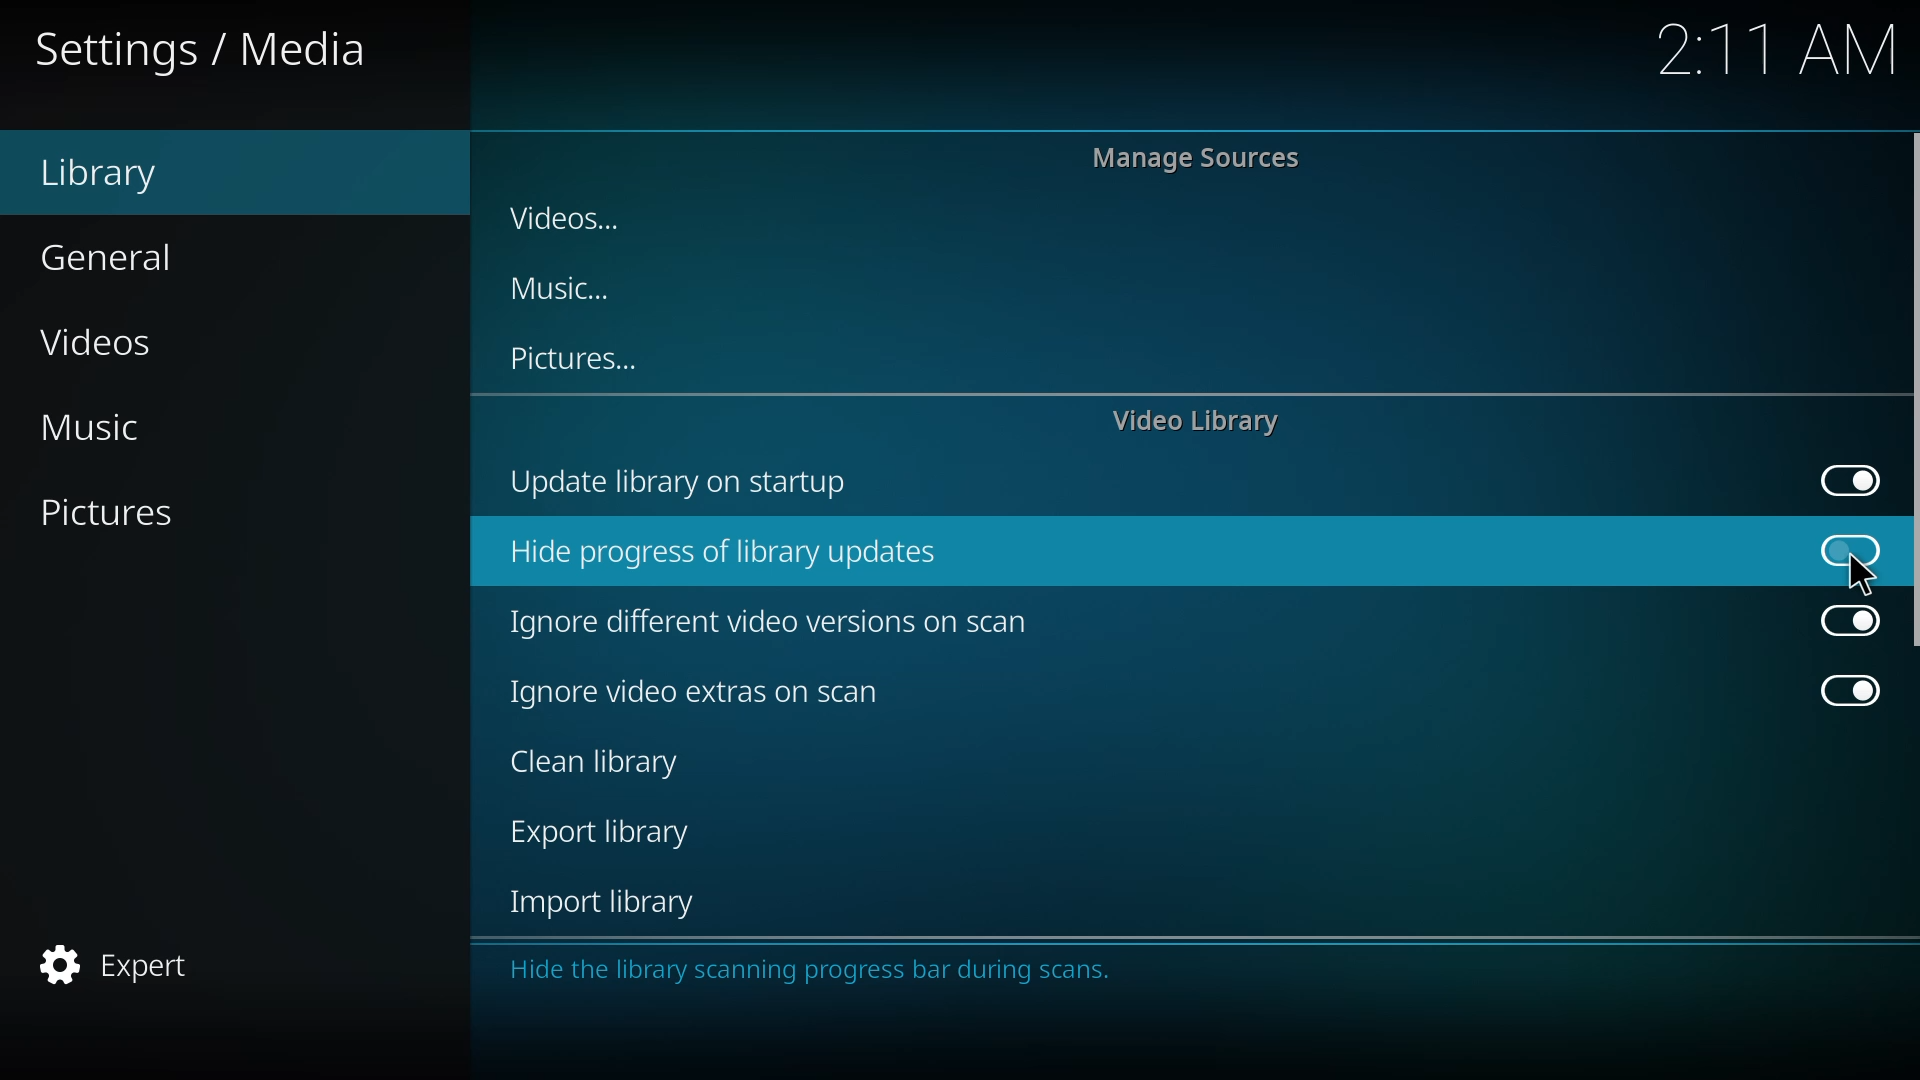 The width and height of the screenshot is (1920, 1080). I want to click on import library, so click(606, 906).